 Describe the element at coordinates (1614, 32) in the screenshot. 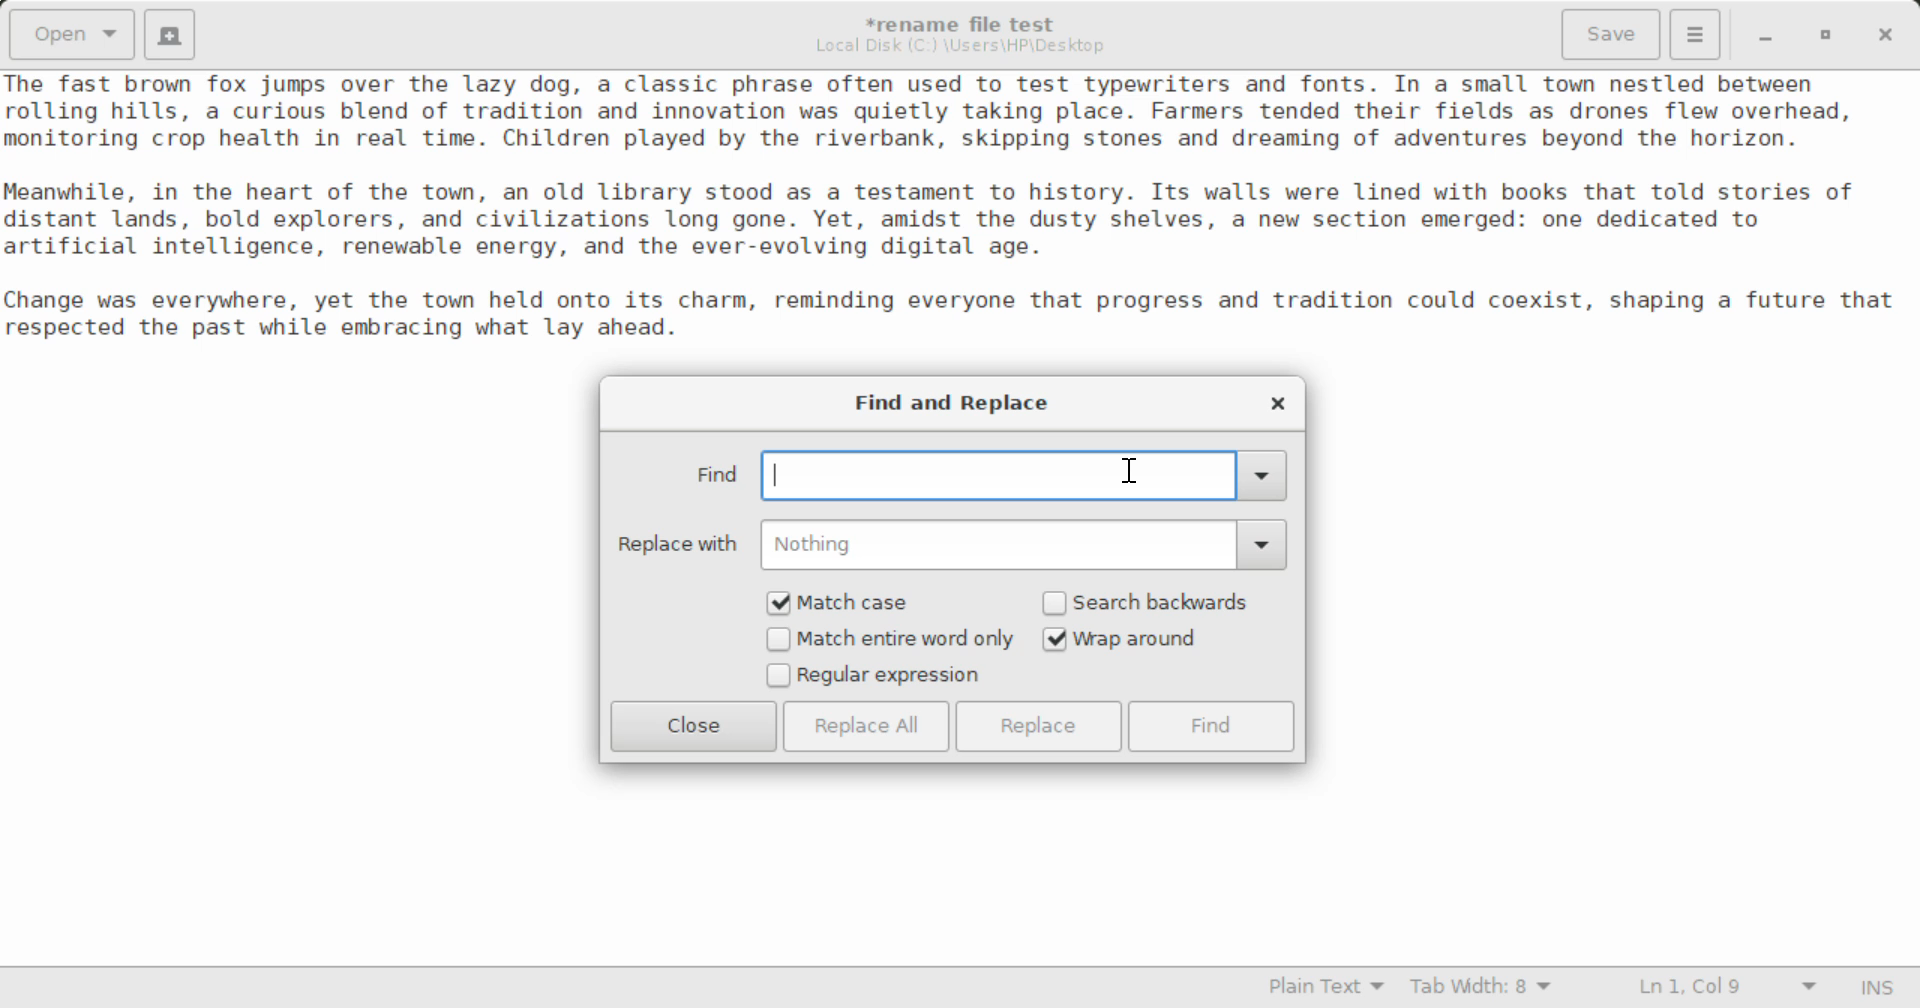

I see `Save File` at that location.